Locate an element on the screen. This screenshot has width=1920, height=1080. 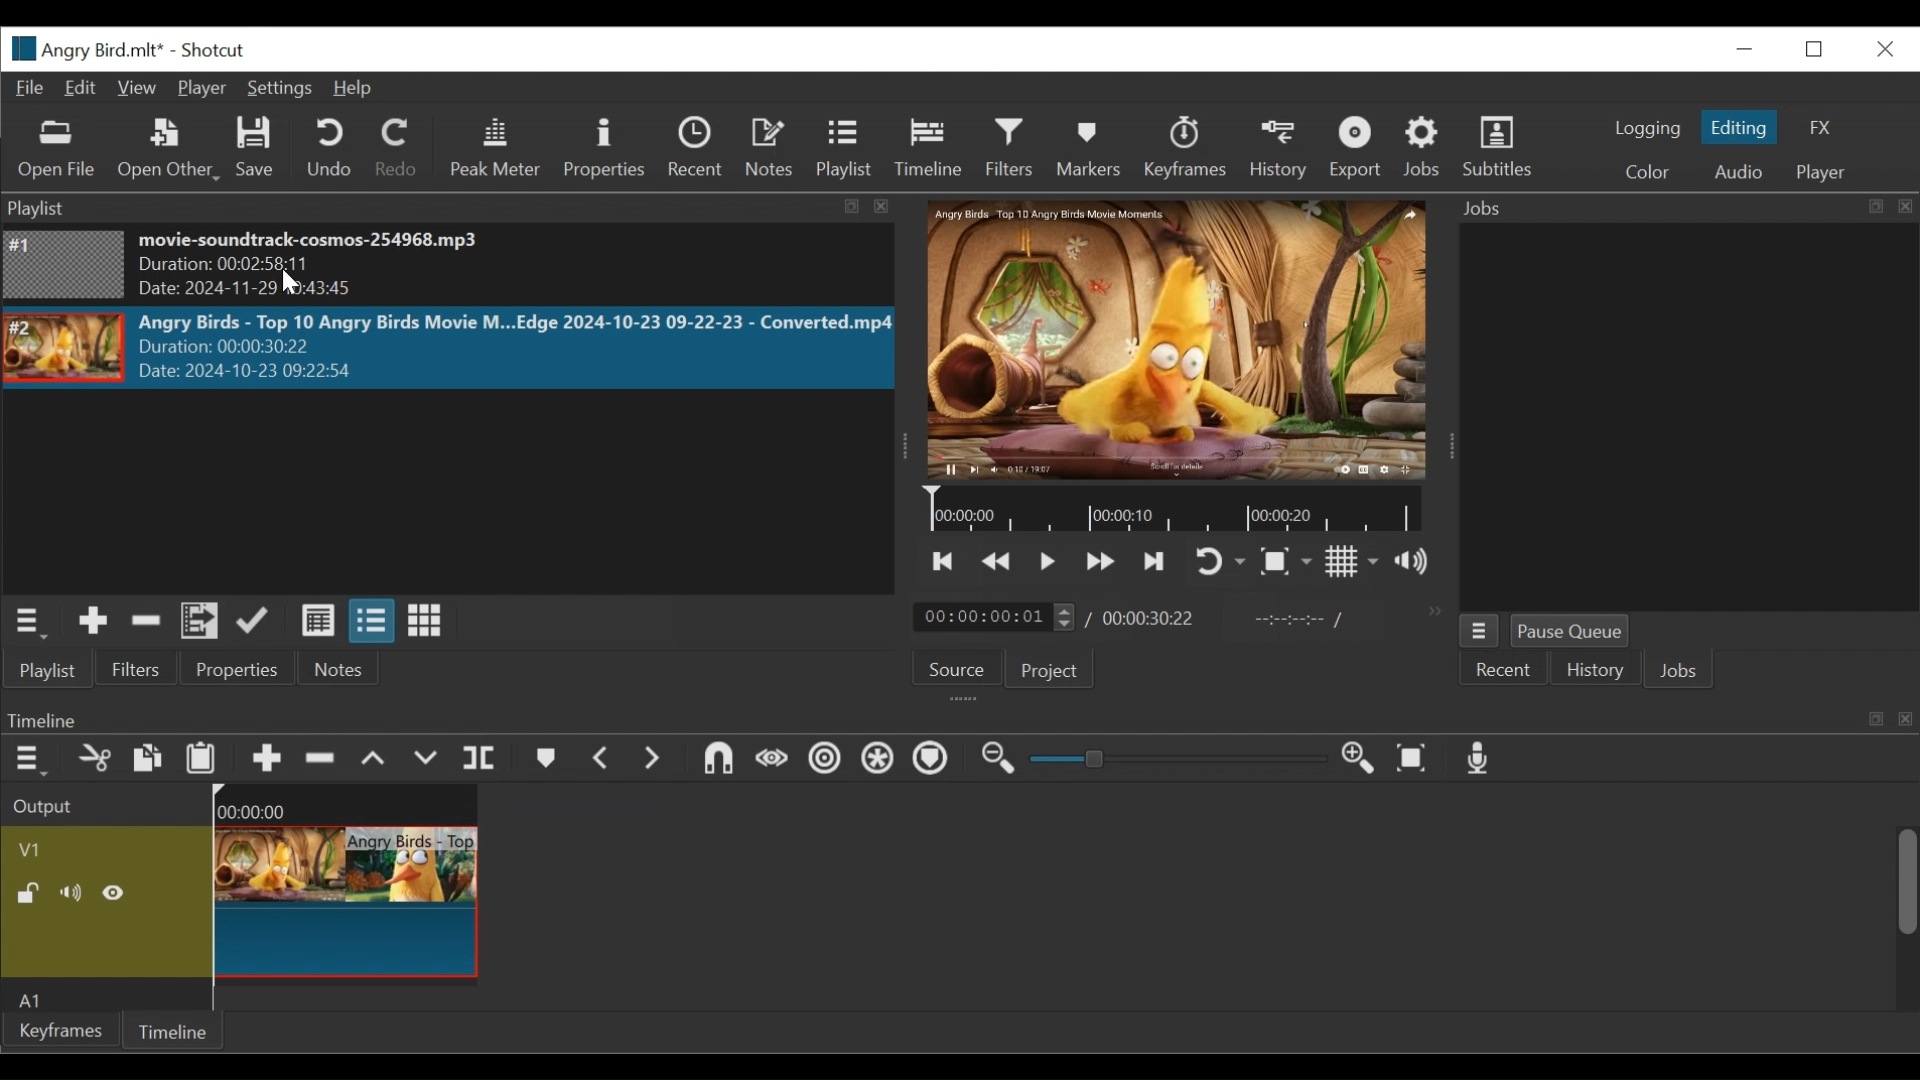
Save is located at coordinates (259, 149).